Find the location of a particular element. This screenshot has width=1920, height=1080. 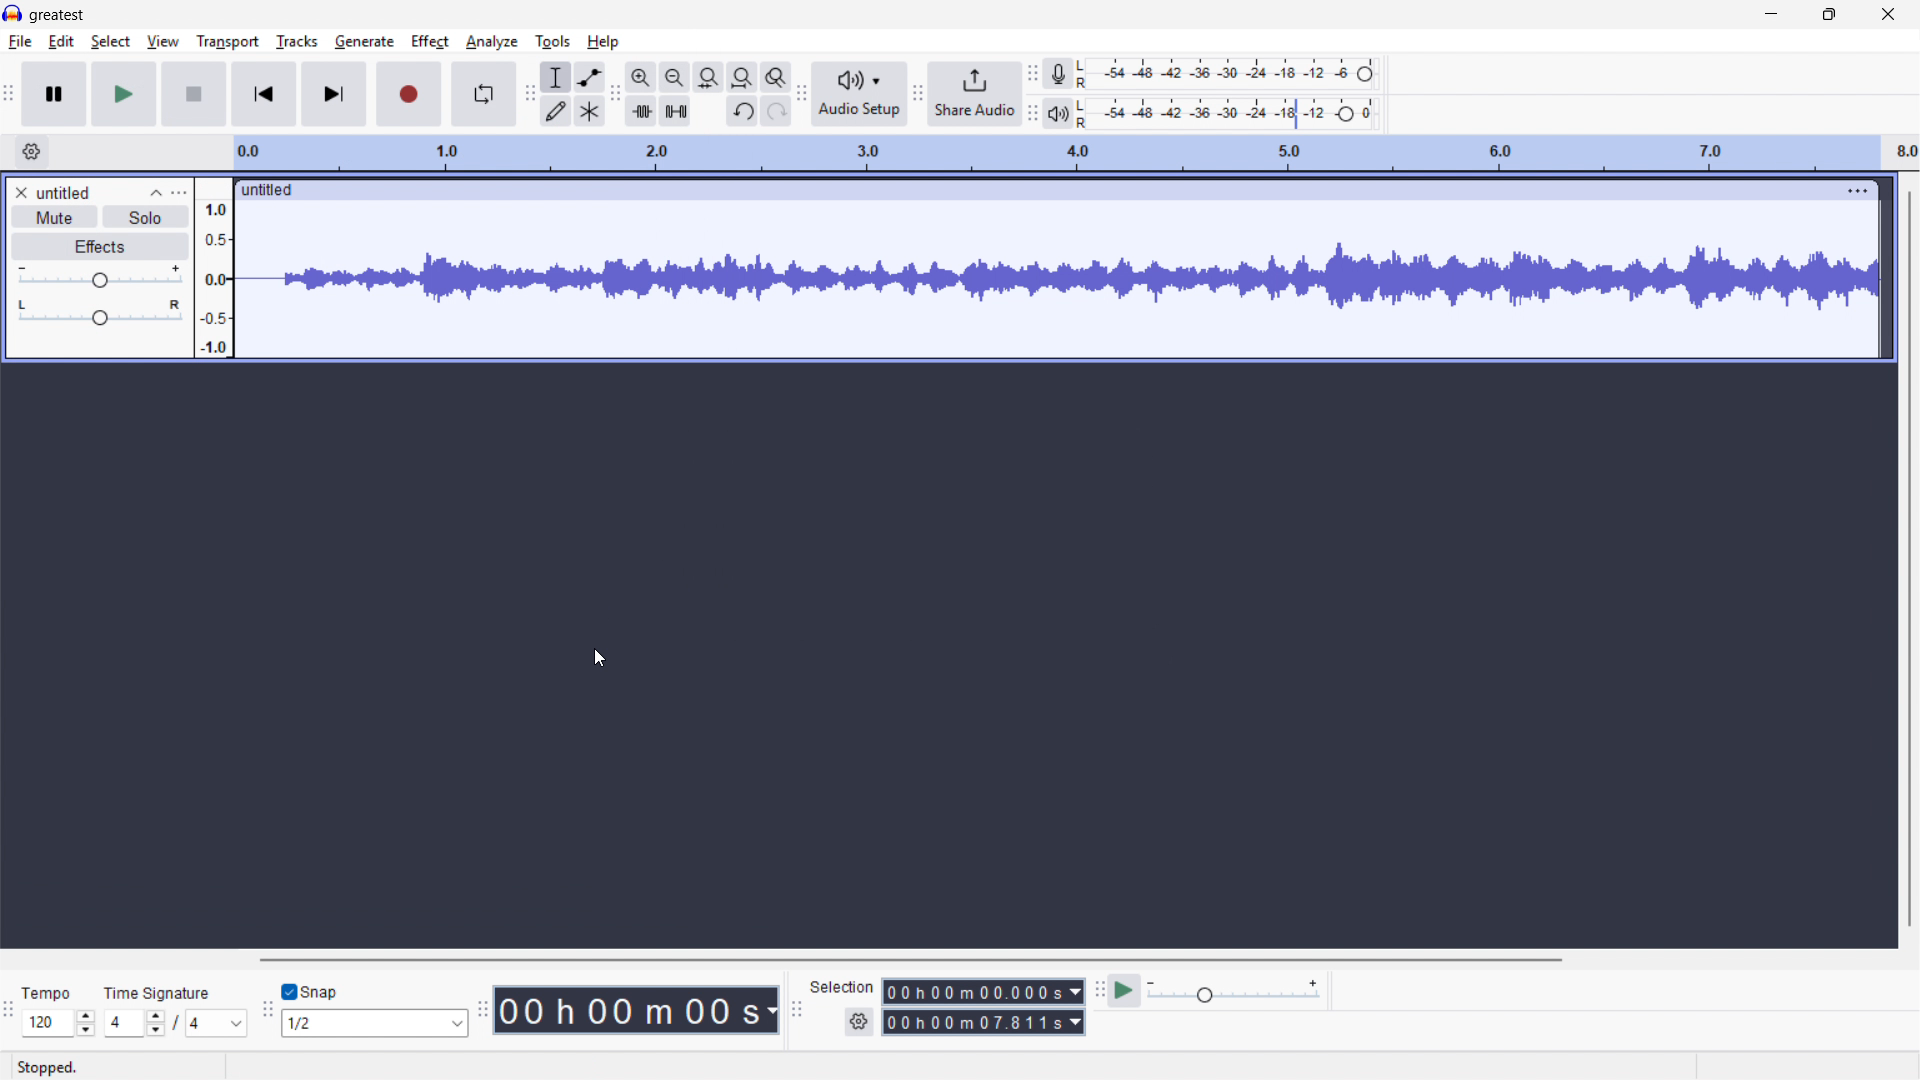

multi-tool is located at coordinates (588, 112).